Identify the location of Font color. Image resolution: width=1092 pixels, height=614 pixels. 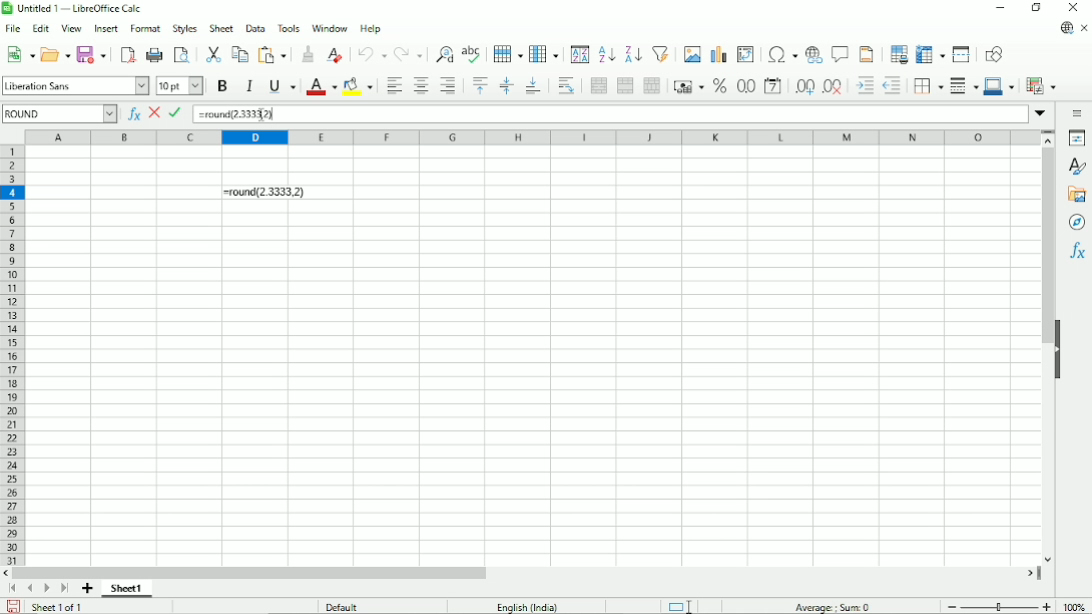
(180, 85).